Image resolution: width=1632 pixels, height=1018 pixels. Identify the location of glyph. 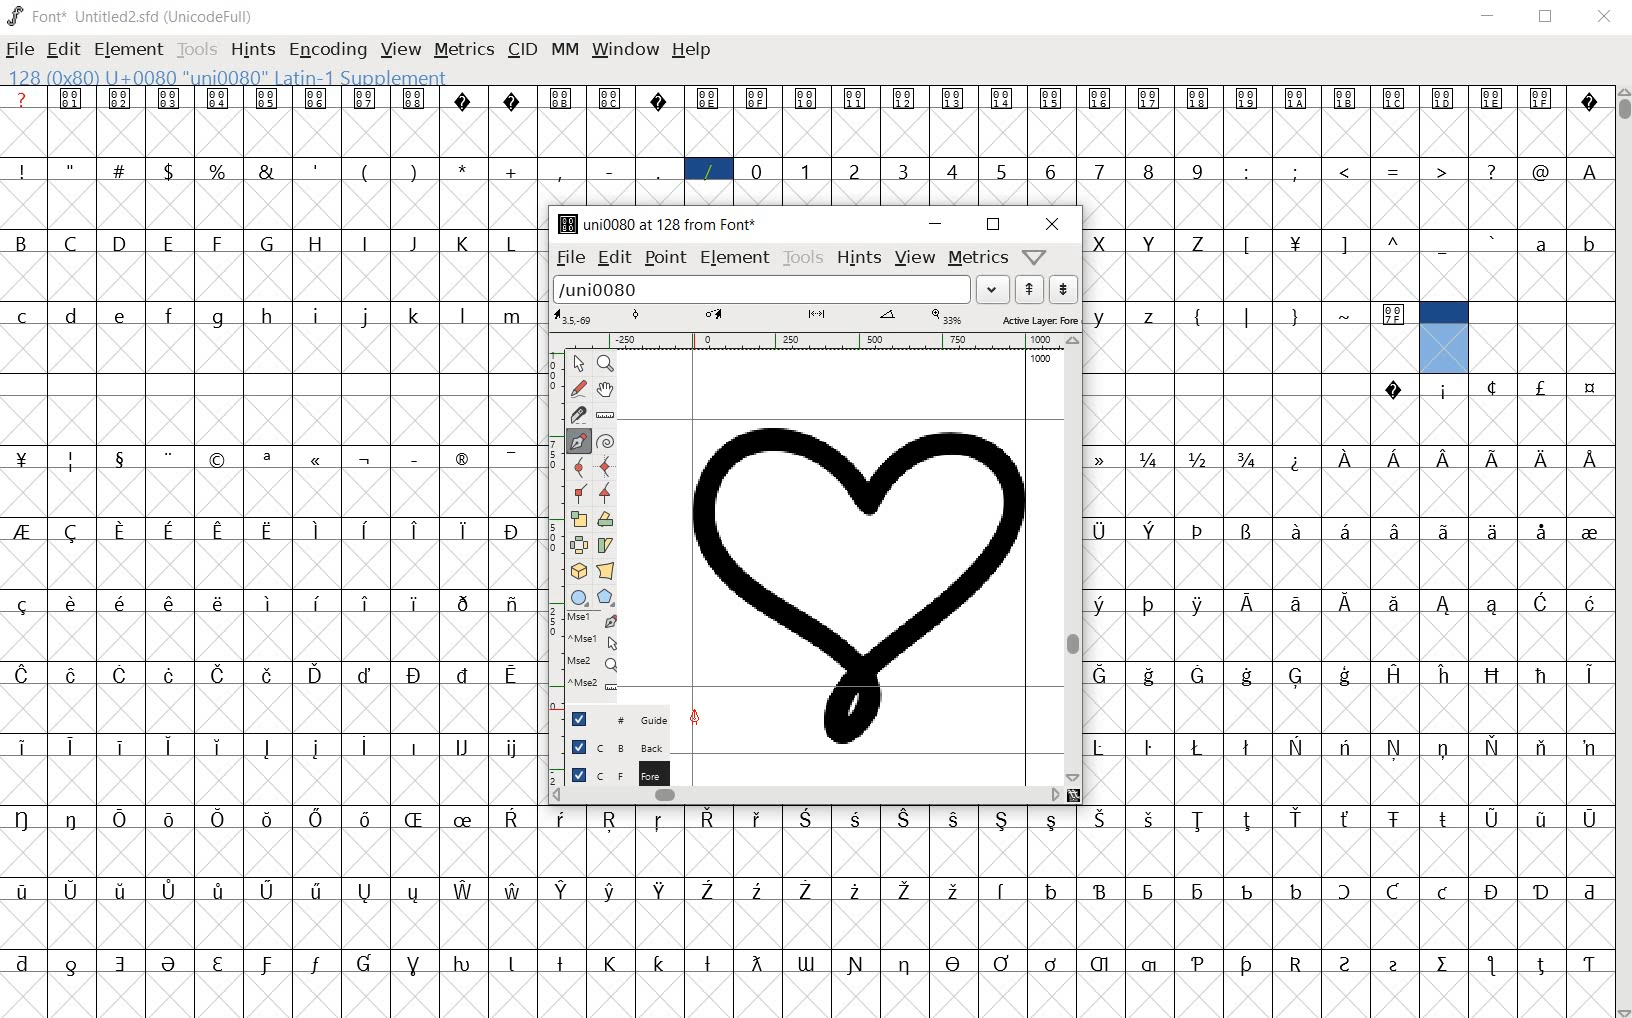
(854, 891).